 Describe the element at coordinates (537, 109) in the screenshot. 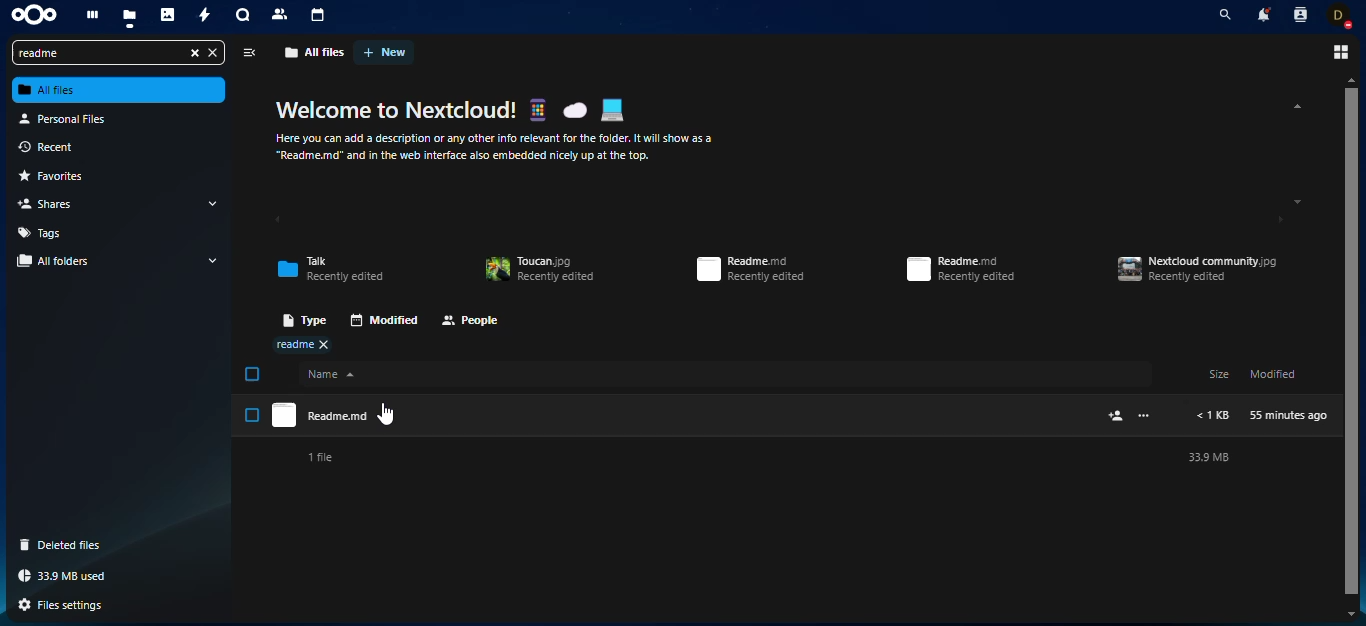

I see `Smartphone emoji` at that location.